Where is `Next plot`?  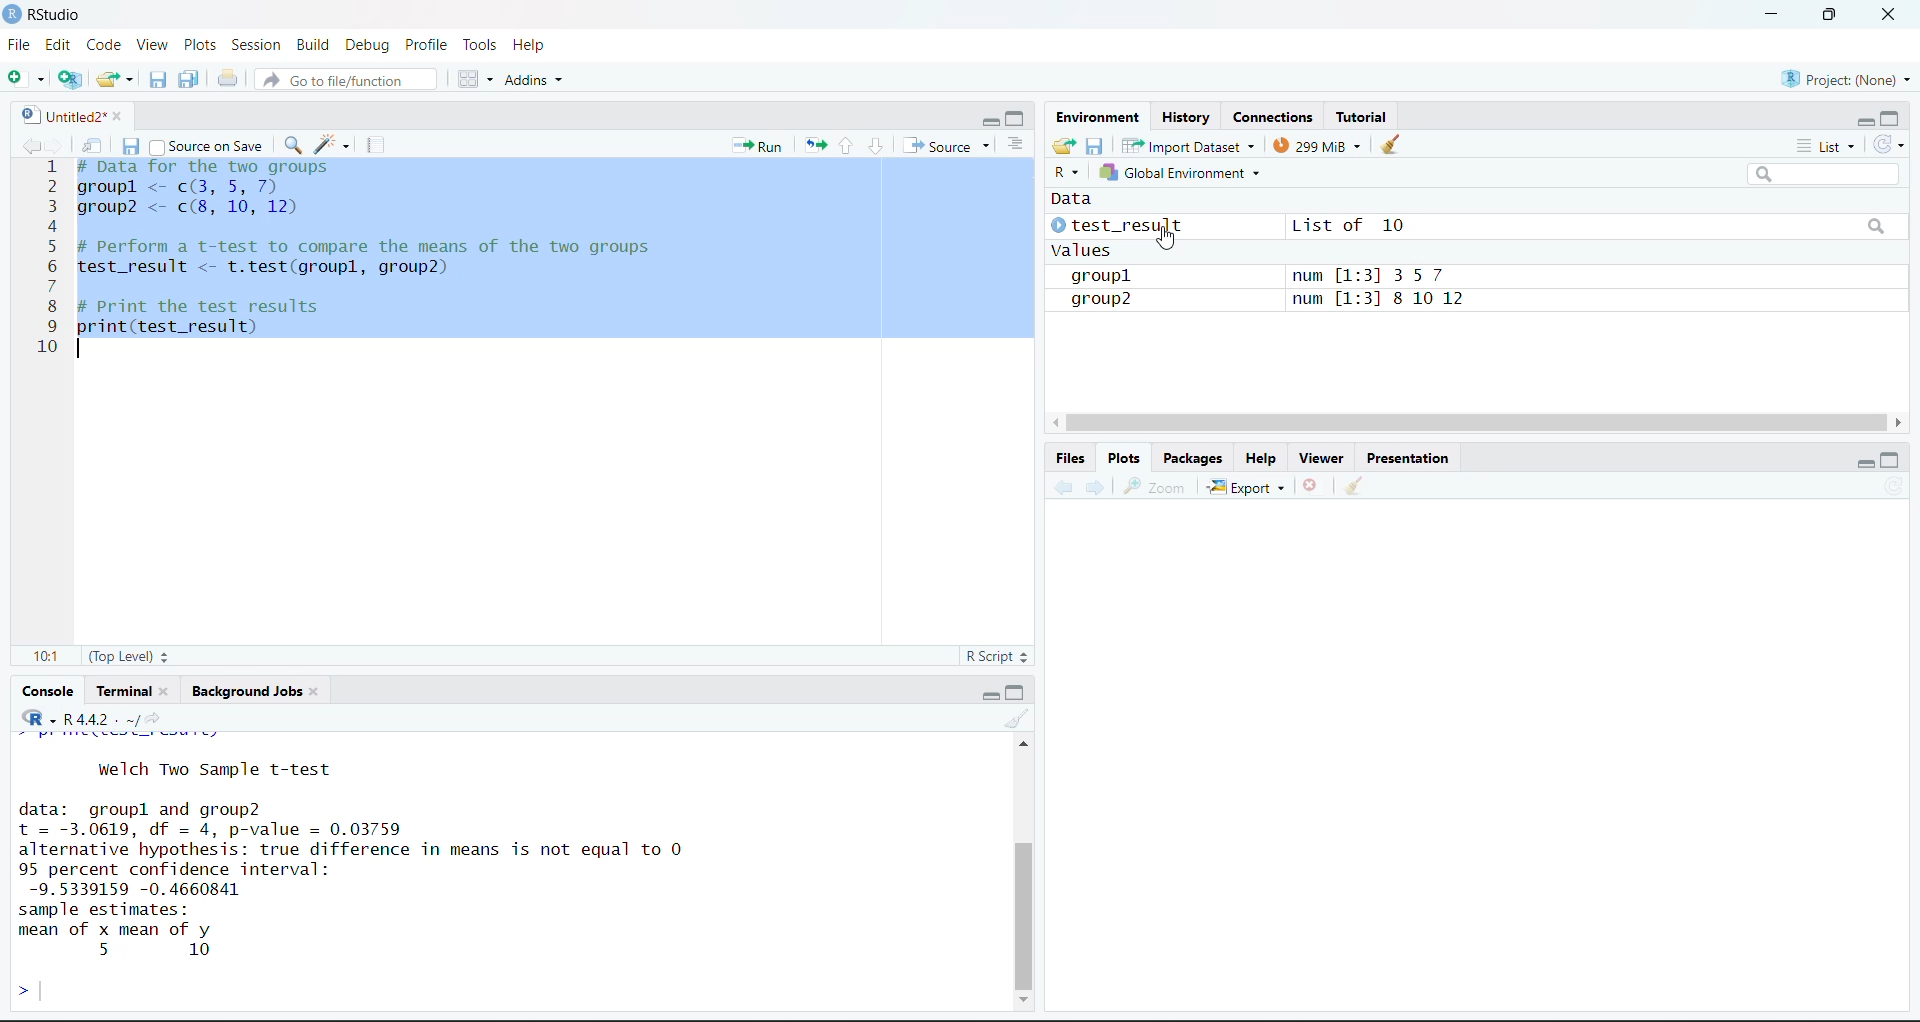
Next plot is located at coordinates (1098, 485).